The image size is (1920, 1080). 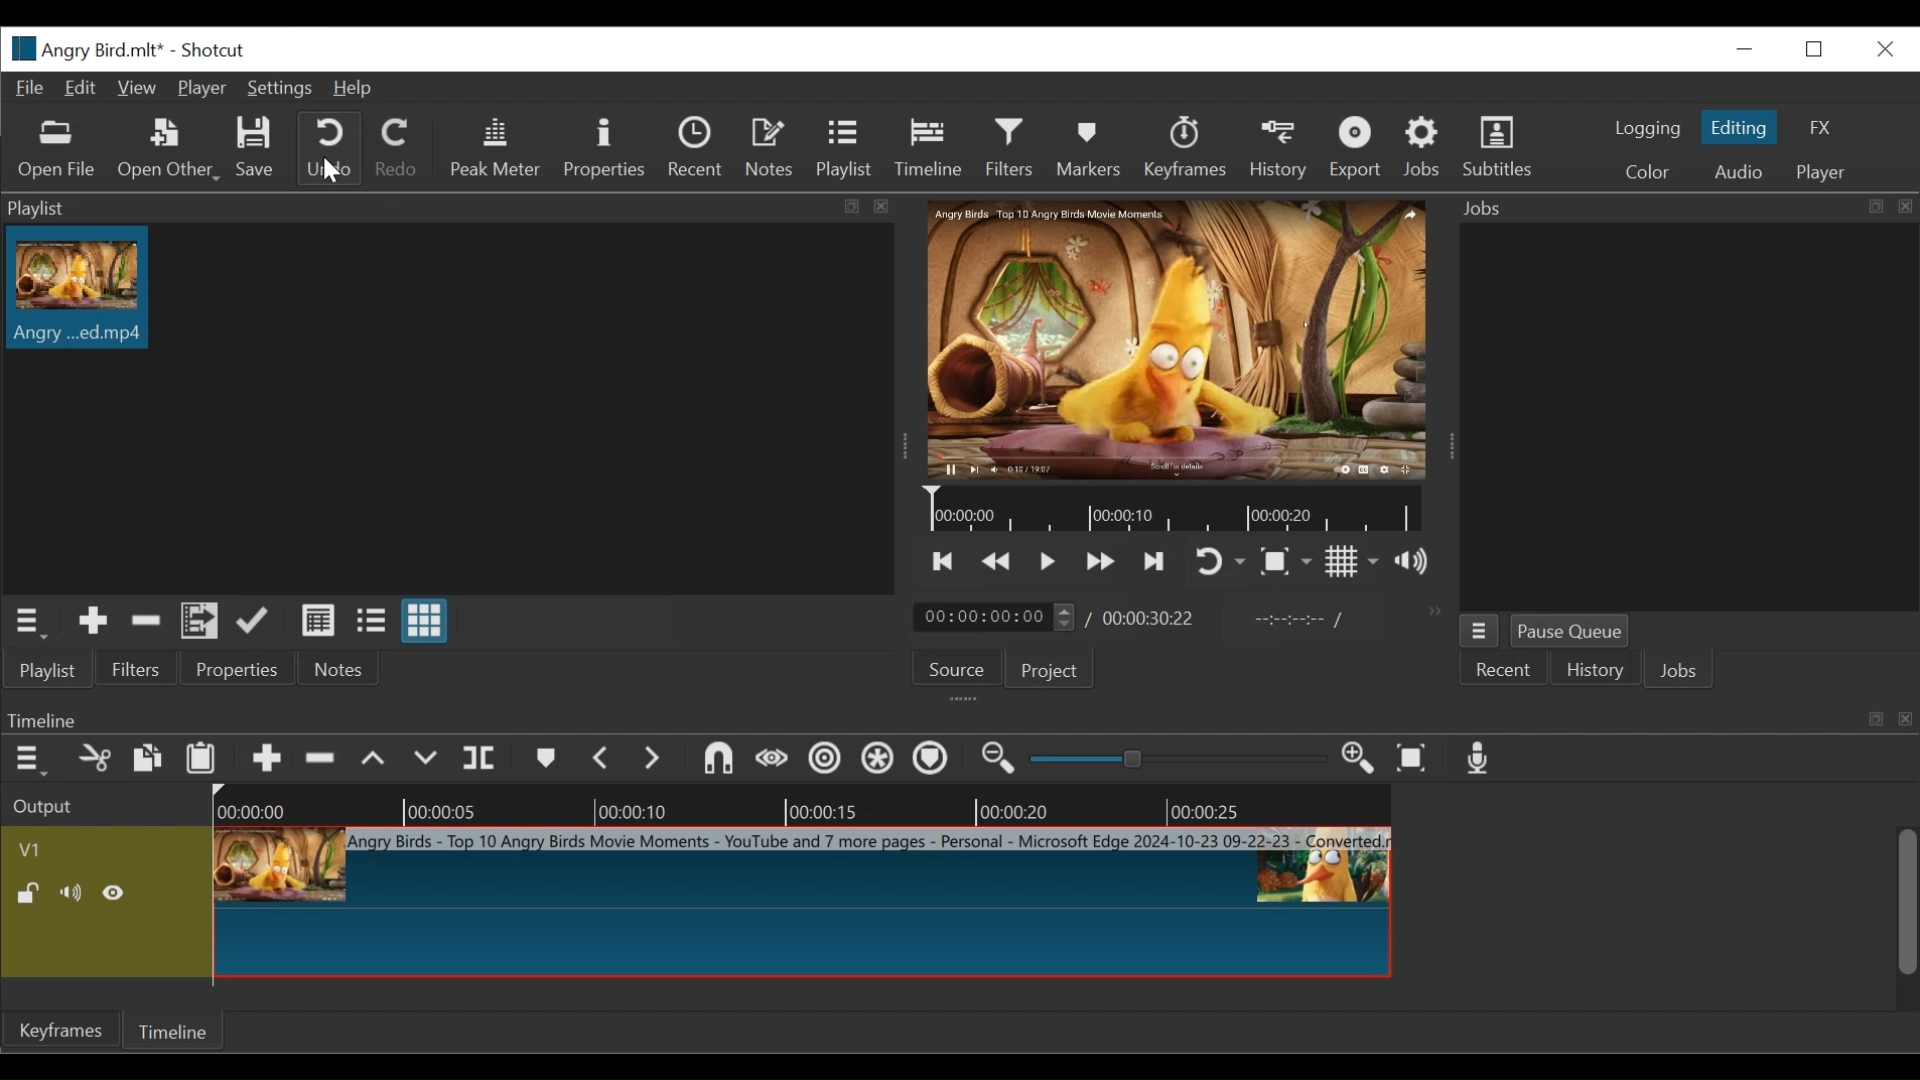 I want to click on Ripple Delete, so click(x=319, y=760).